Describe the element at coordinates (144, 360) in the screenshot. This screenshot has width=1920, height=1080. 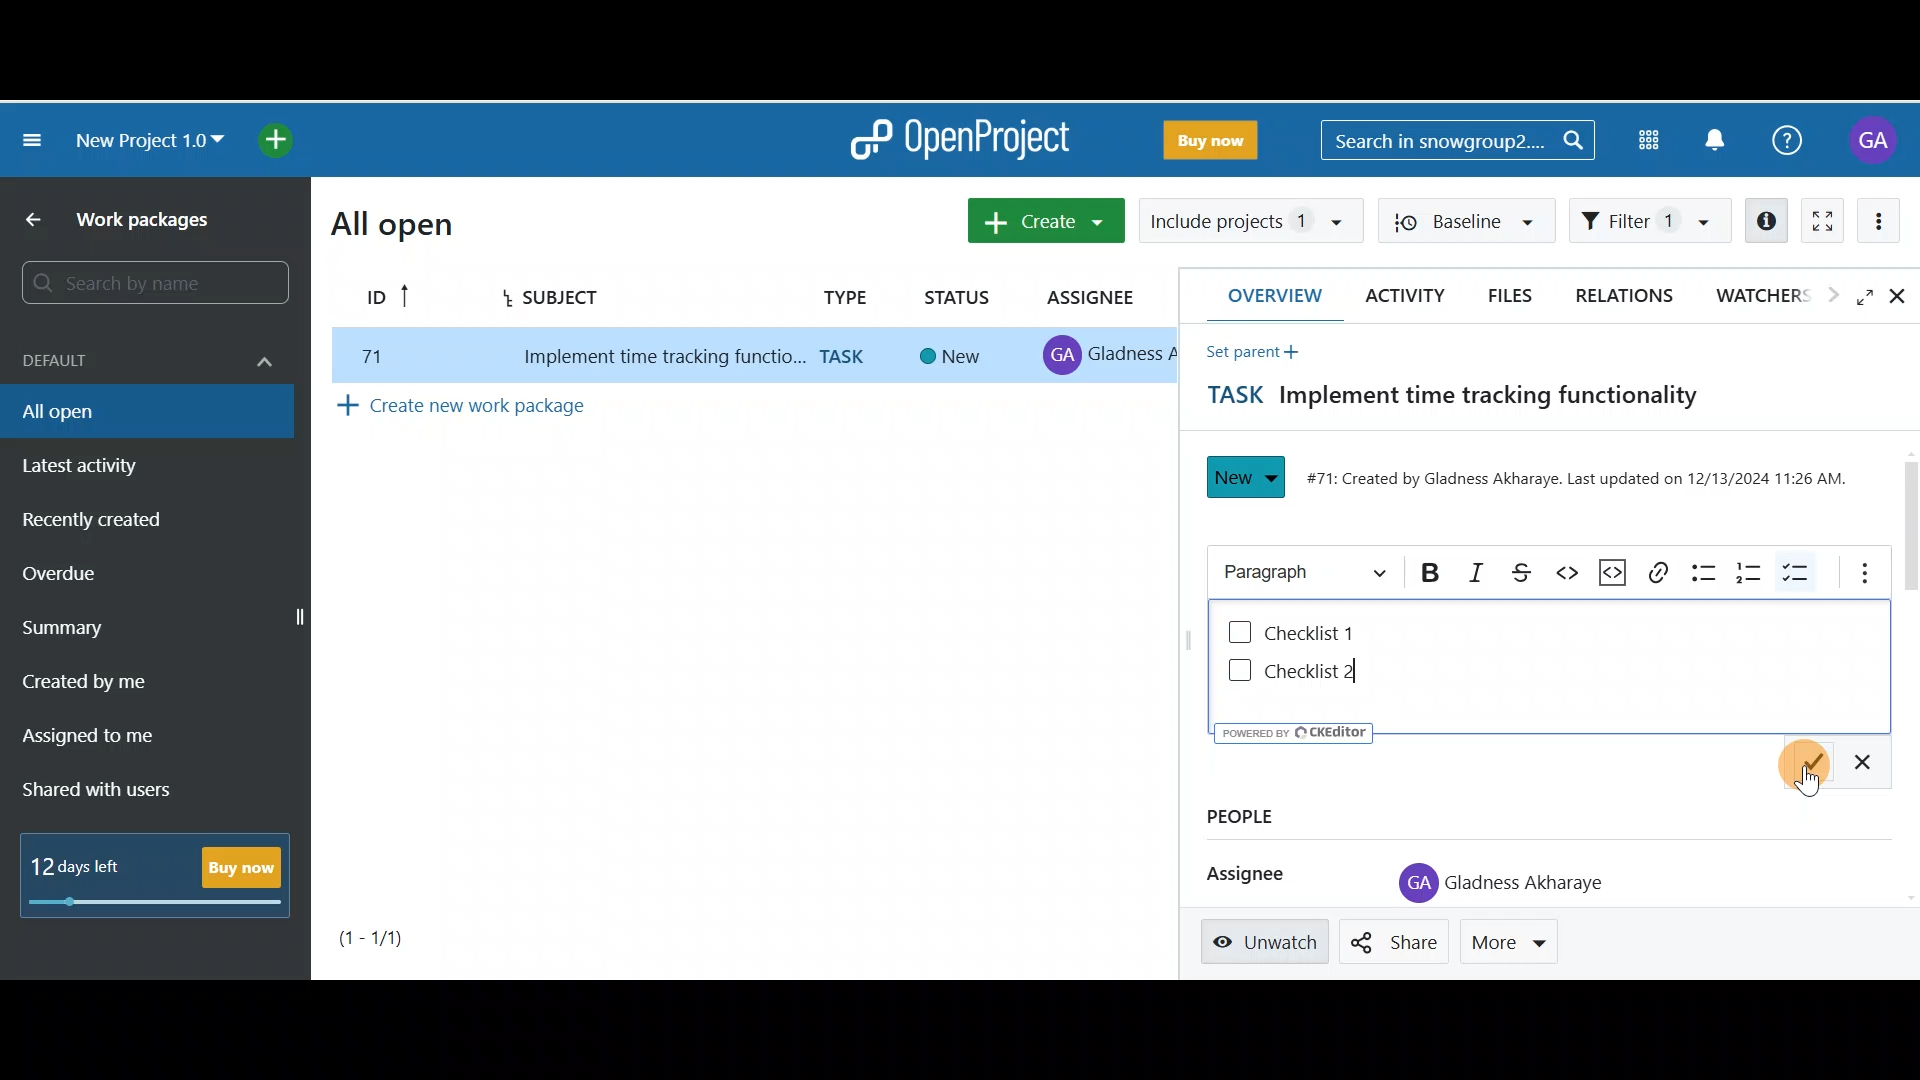
I see `Default` at that location.